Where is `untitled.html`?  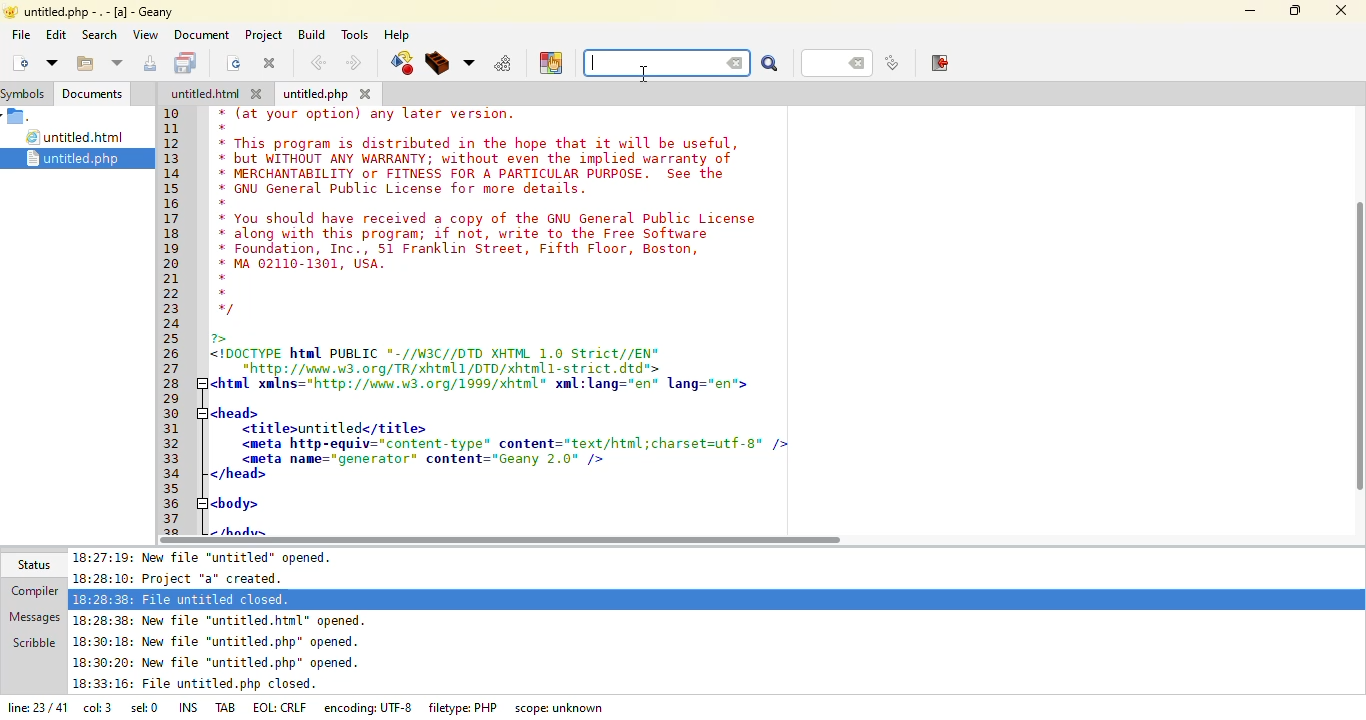
untitled.html is located at coordinates (78, 138).